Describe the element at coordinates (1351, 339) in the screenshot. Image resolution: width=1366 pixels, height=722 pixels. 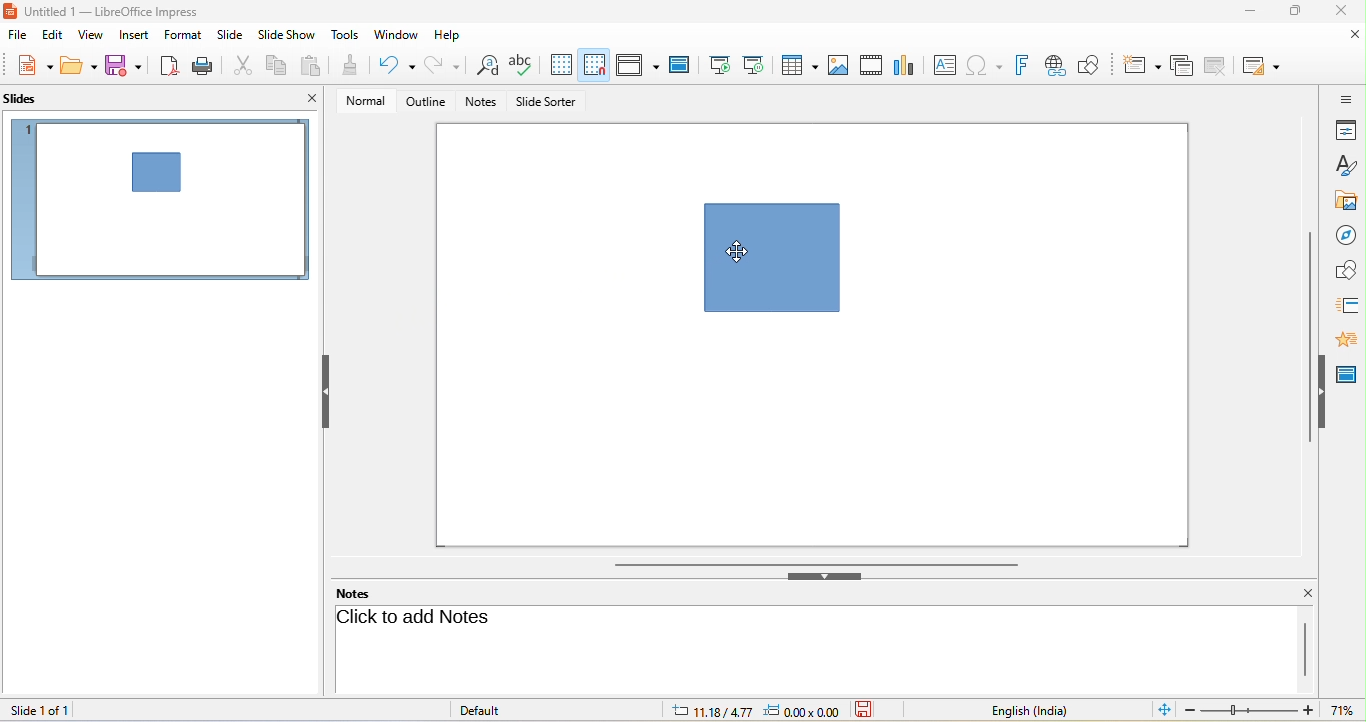
I see `animation` at that location.